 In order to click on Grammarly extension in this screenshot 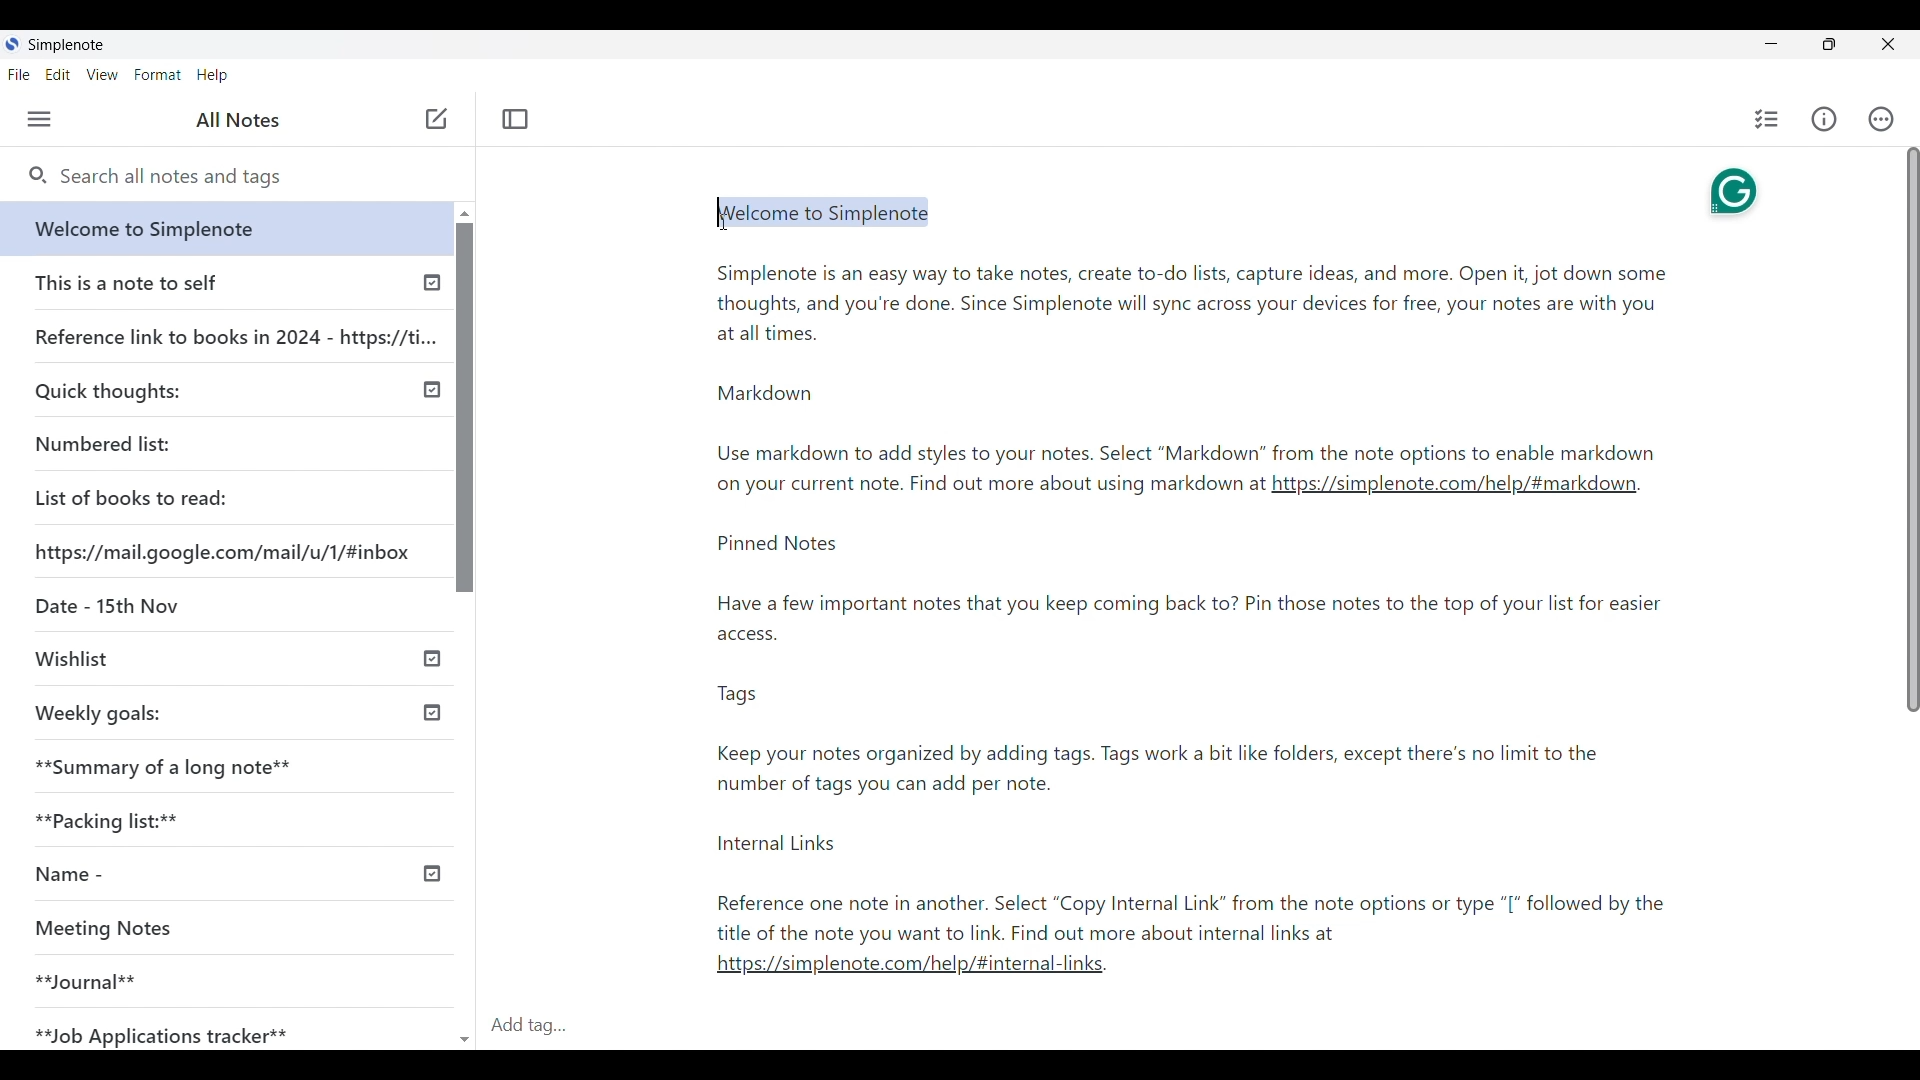, I will do `click(1731, 190)`.